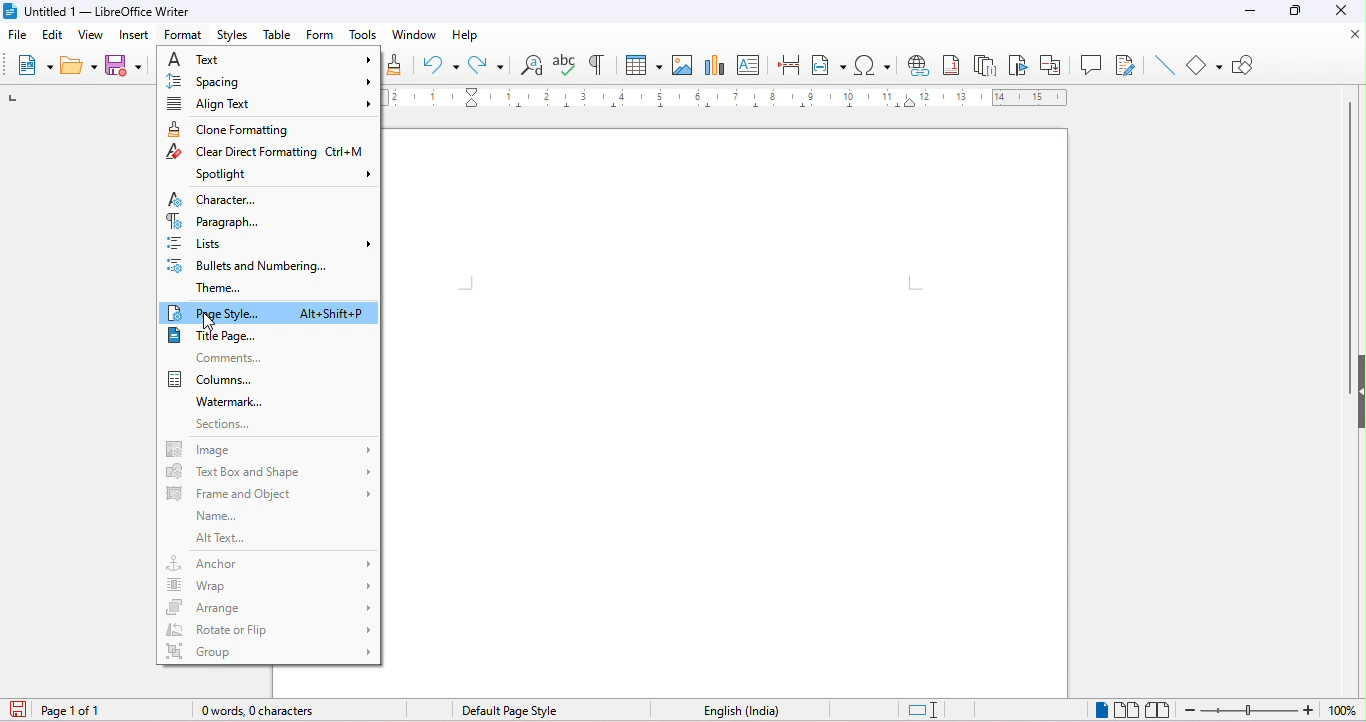 The height and width of the screenshot is (722, 1366). What do you see at coordinates (1204, 65) in the screenshot?
I see `shape` at bounding box center [1204, 65].